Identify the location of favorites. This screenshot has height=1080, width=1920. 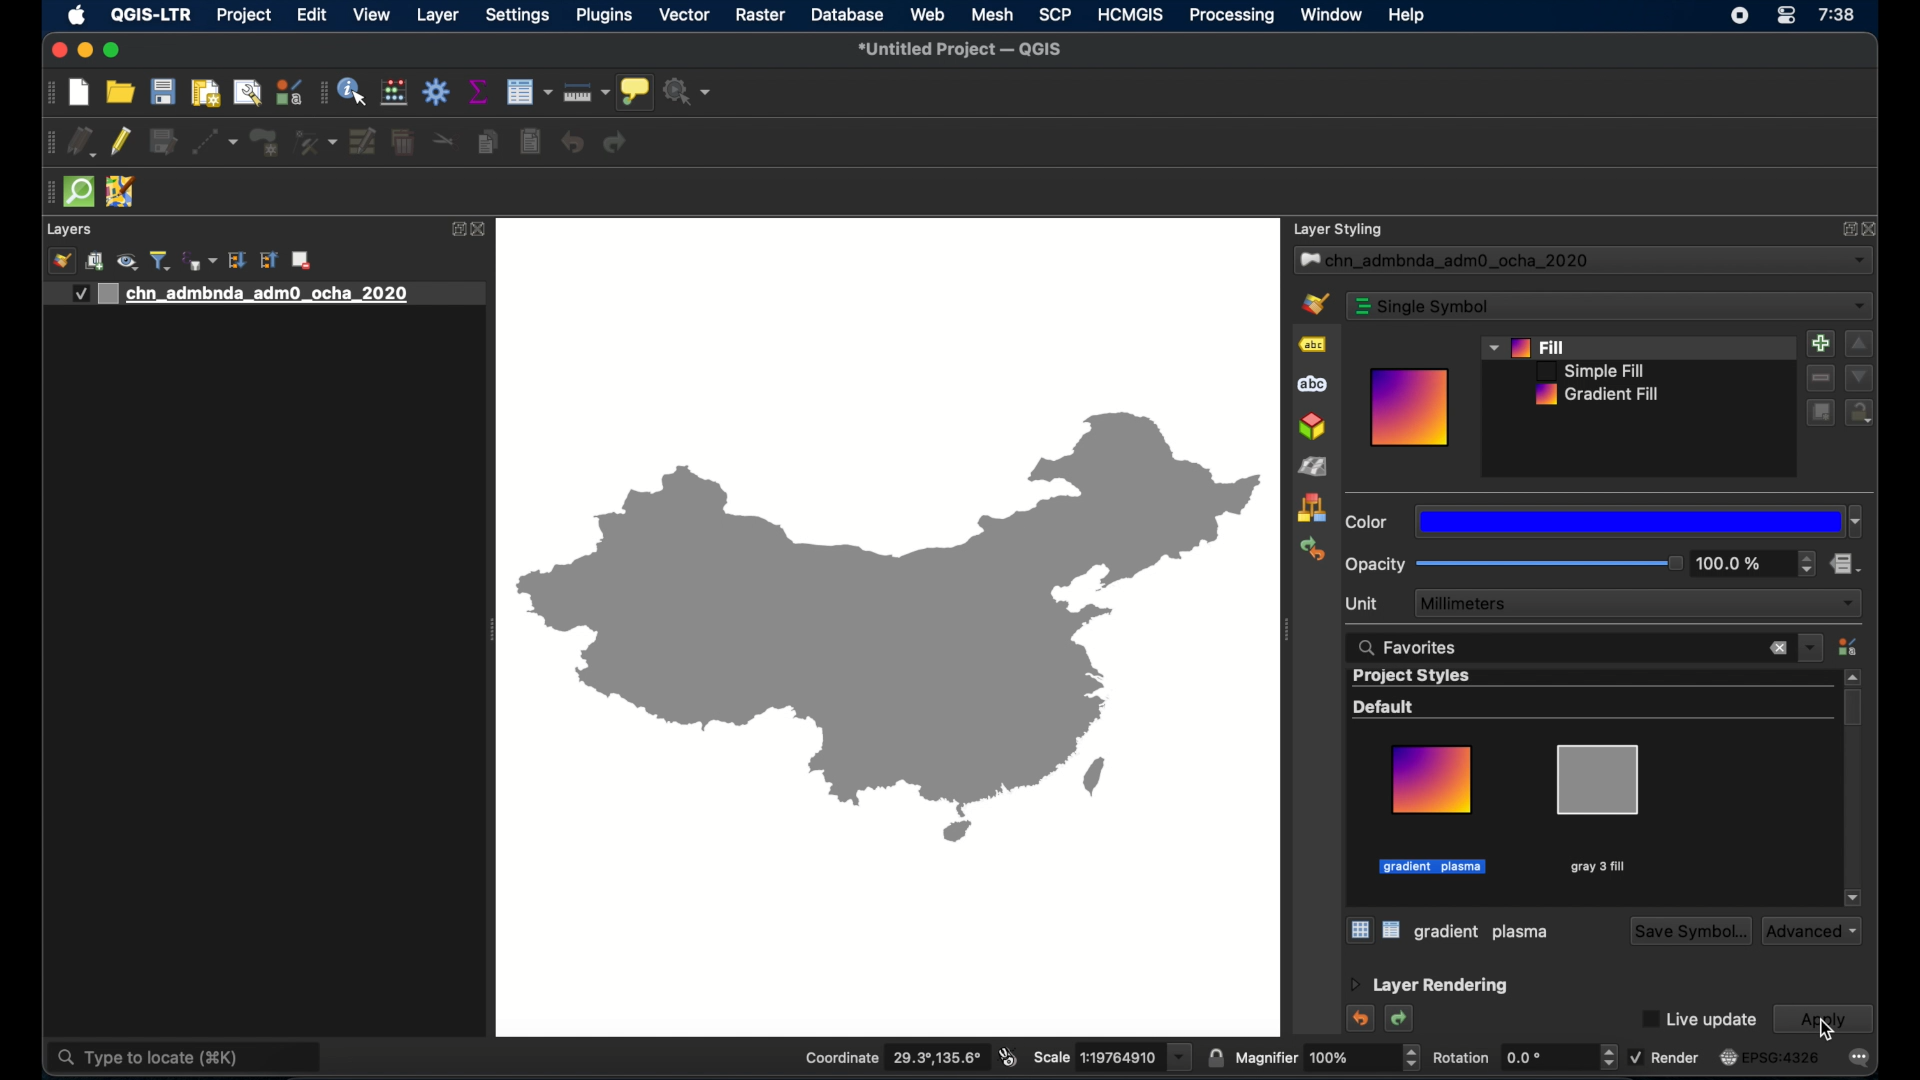
(1409, 648).